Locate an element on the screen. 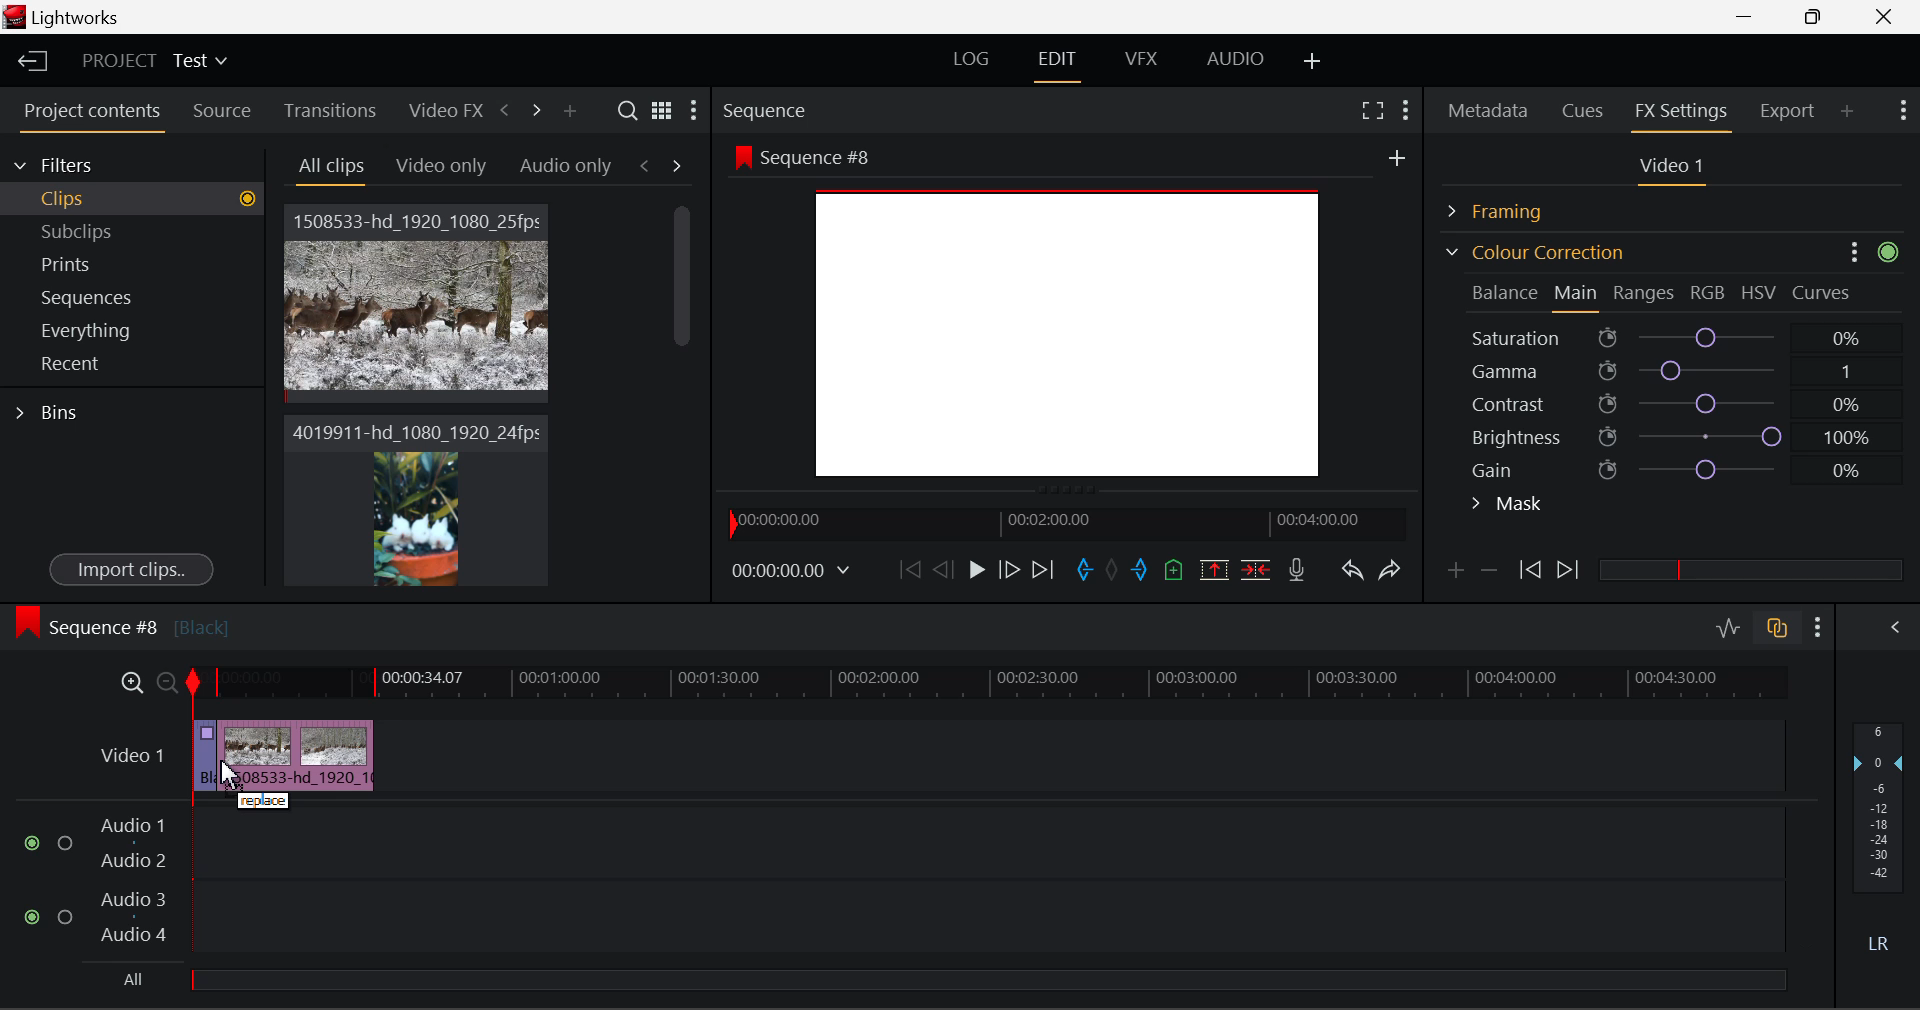 The height and width of the screenshot is (1010, 1920). Show Settings is located at coordinates (1901, 108).